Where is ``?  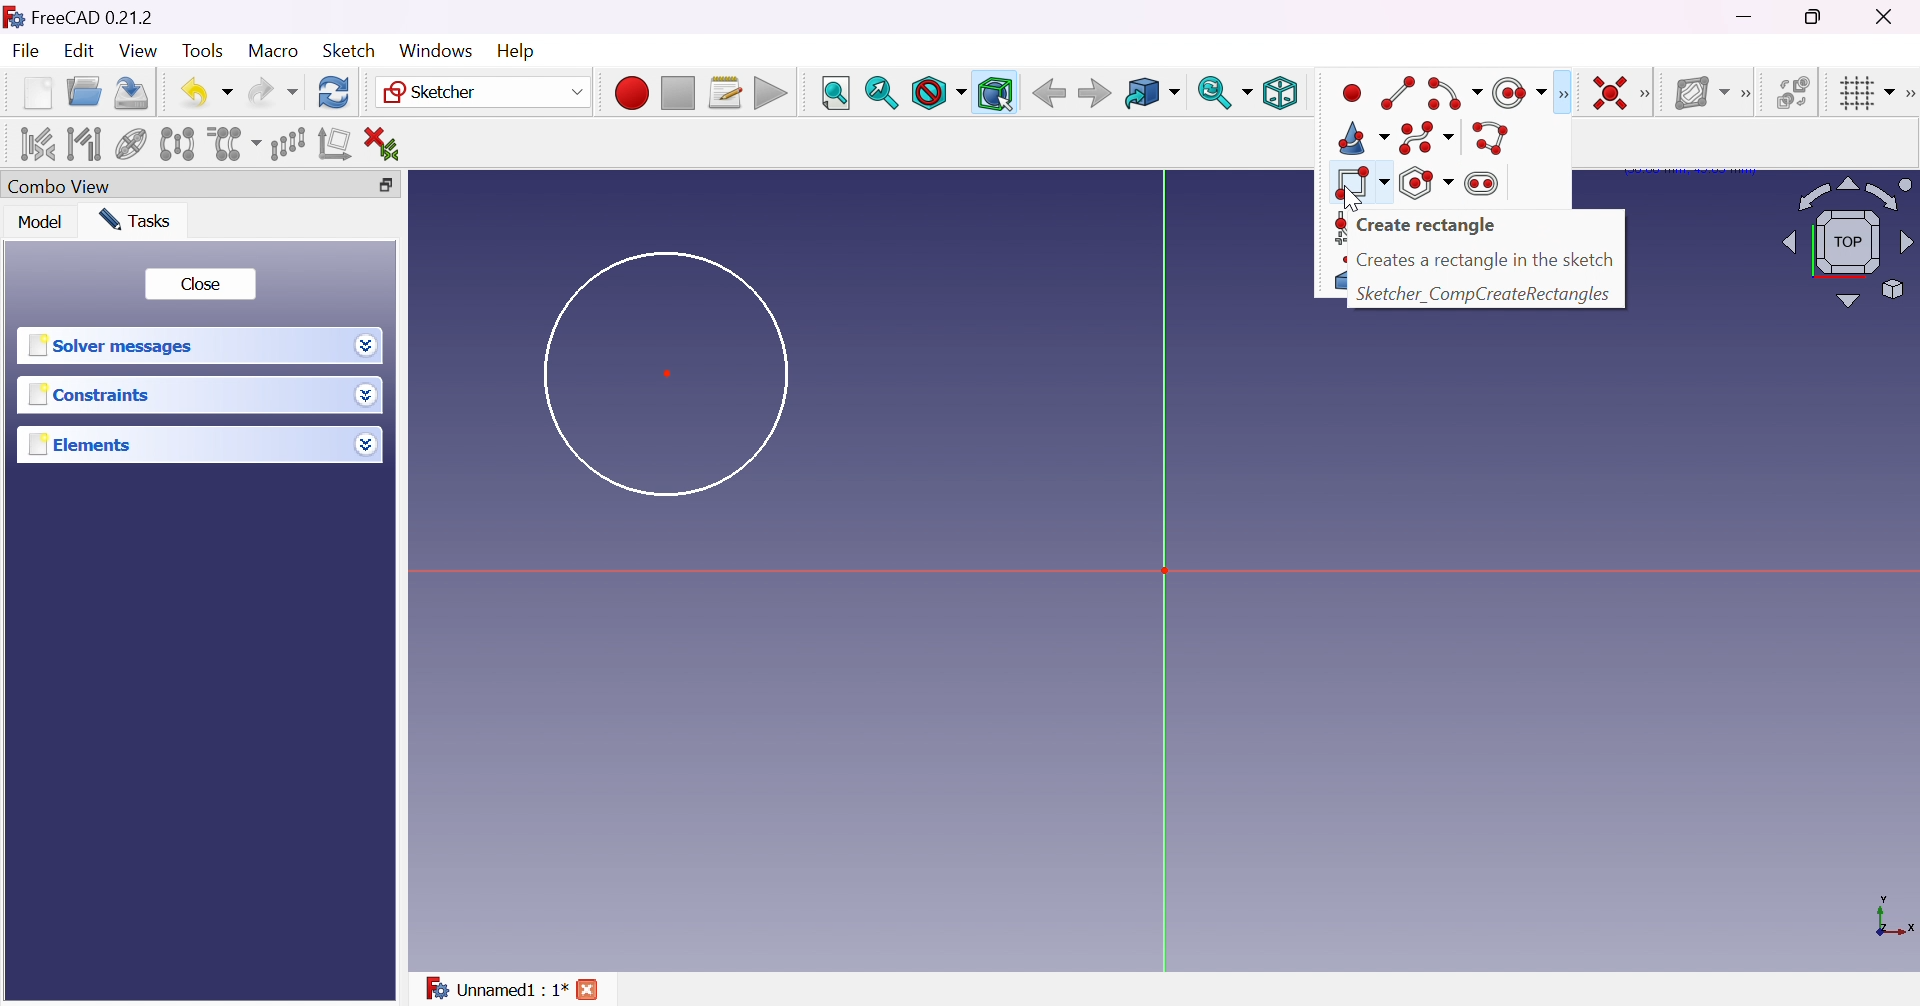  is located at coordinates (1226, 94).